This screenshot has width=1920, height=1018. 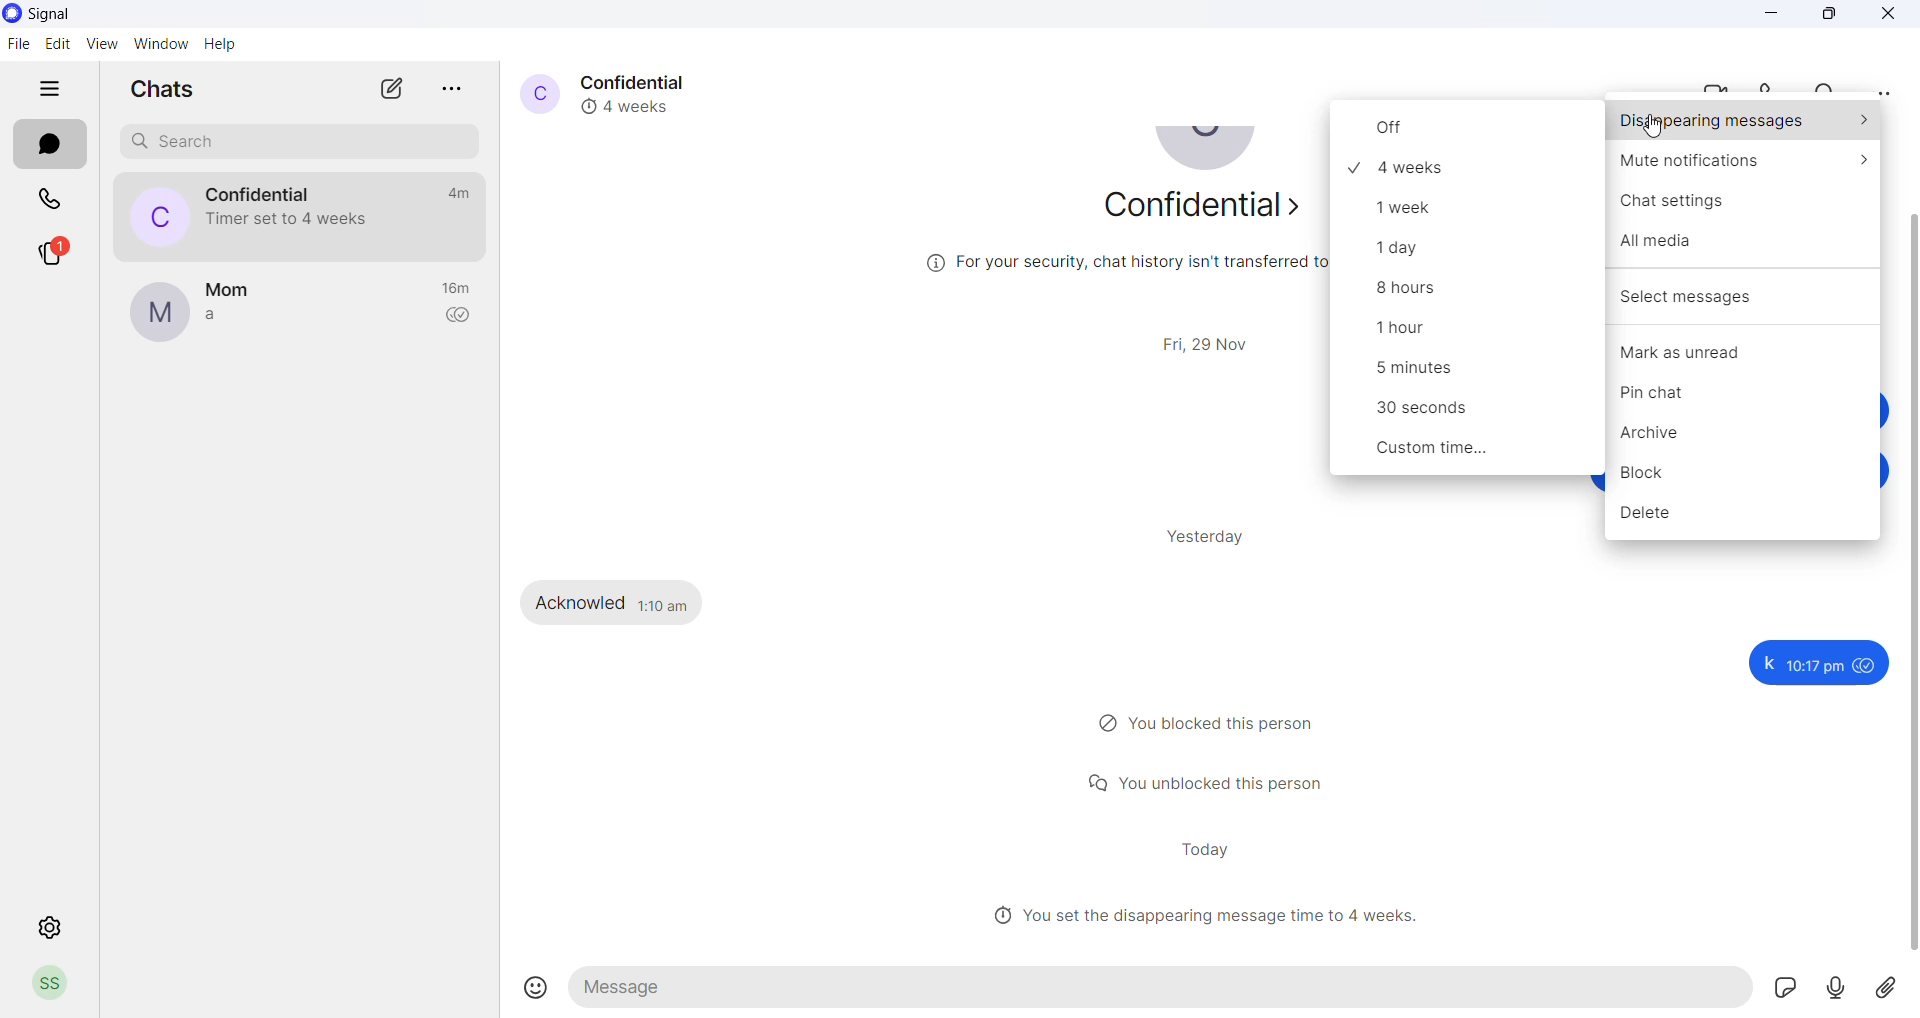 I want to click on share attachment, so click(x=1894, y=987).